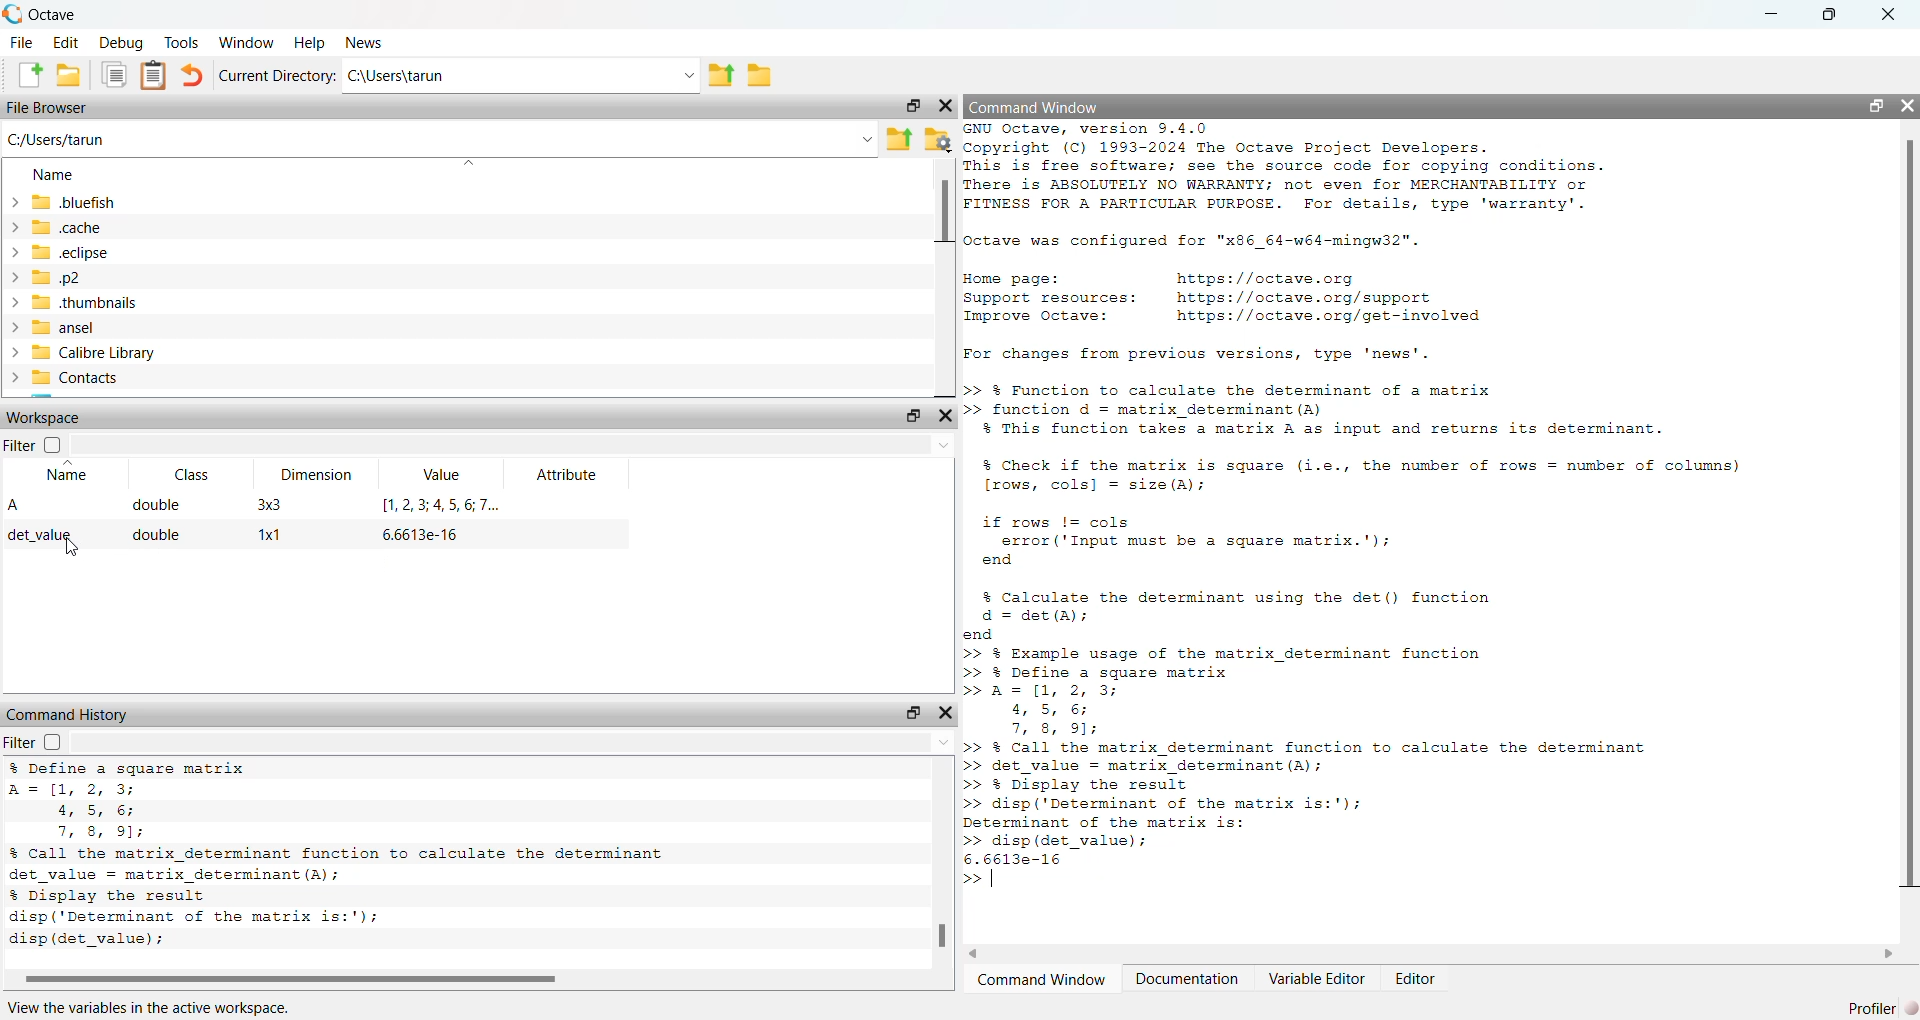 The height and width of the screenshot is (1020, 1920). I want to click on close, so click(1888, 16).